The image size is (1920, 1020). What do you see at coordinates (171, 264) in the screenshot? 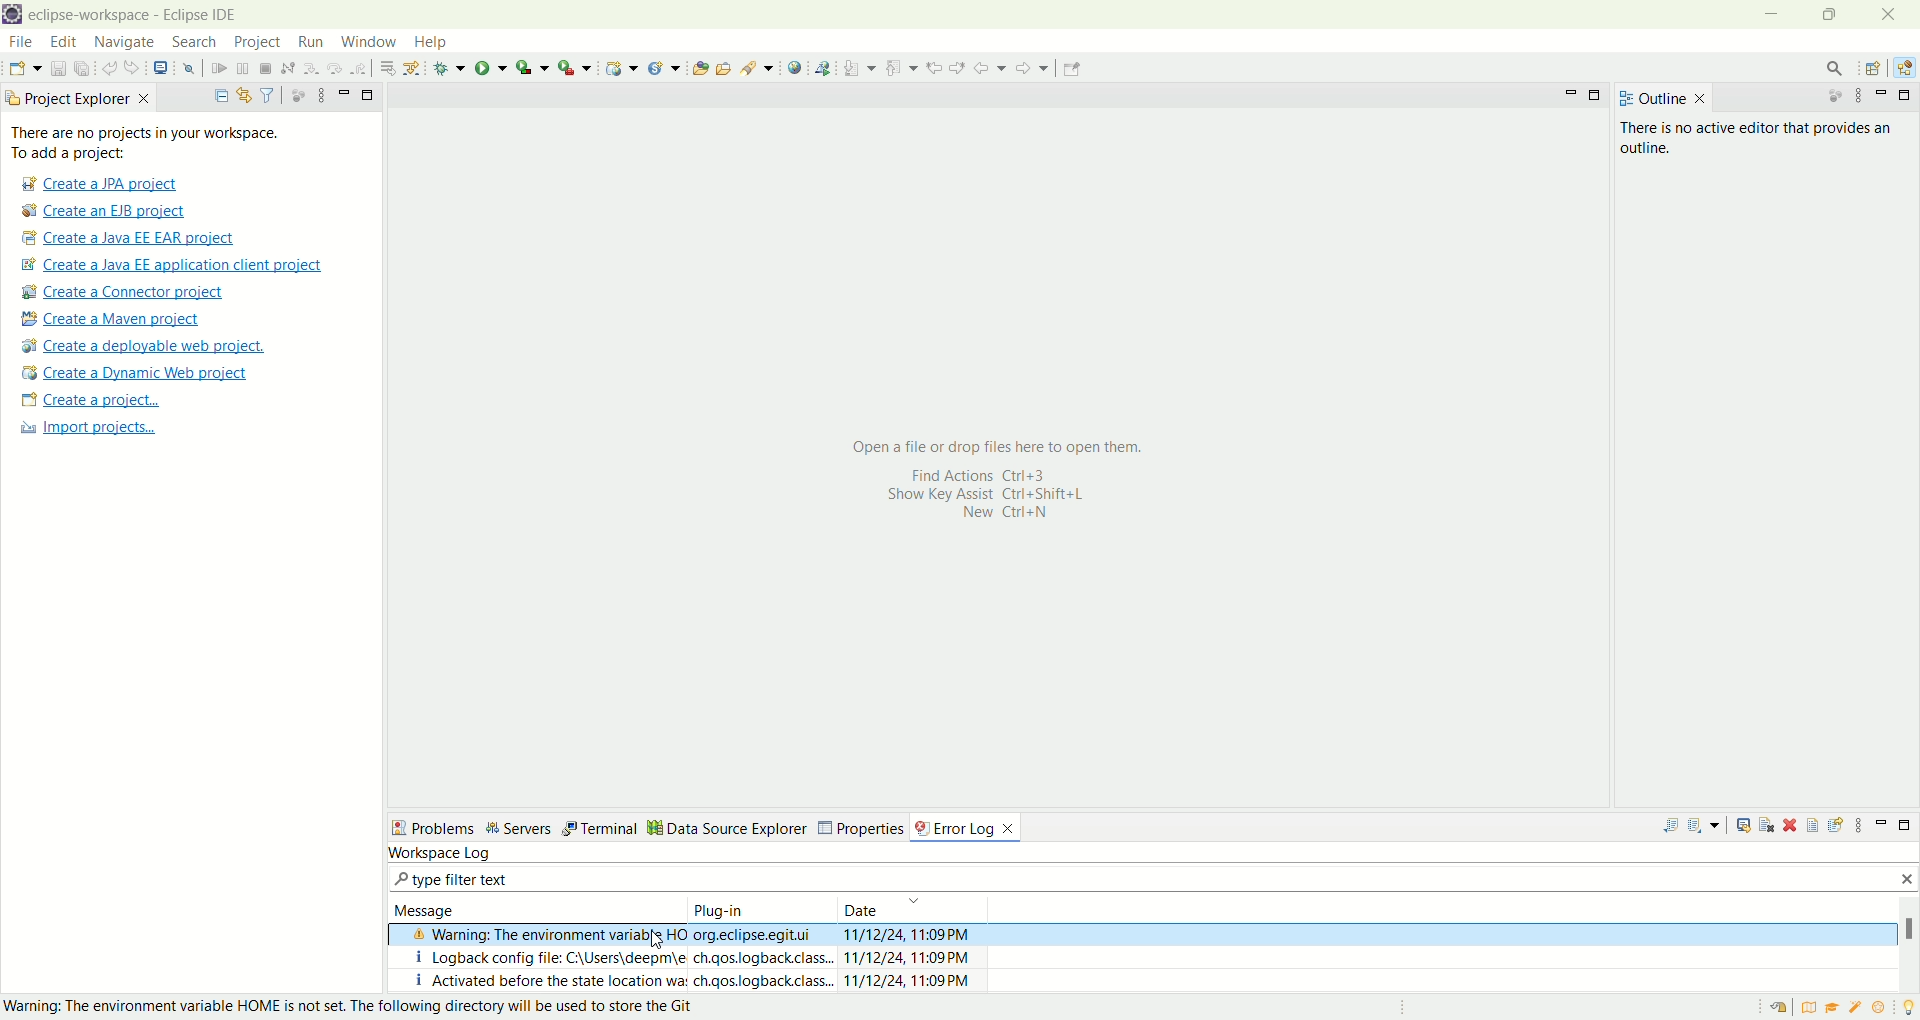
I see `create a Java EE application client project` at bounding box center [171, 264].